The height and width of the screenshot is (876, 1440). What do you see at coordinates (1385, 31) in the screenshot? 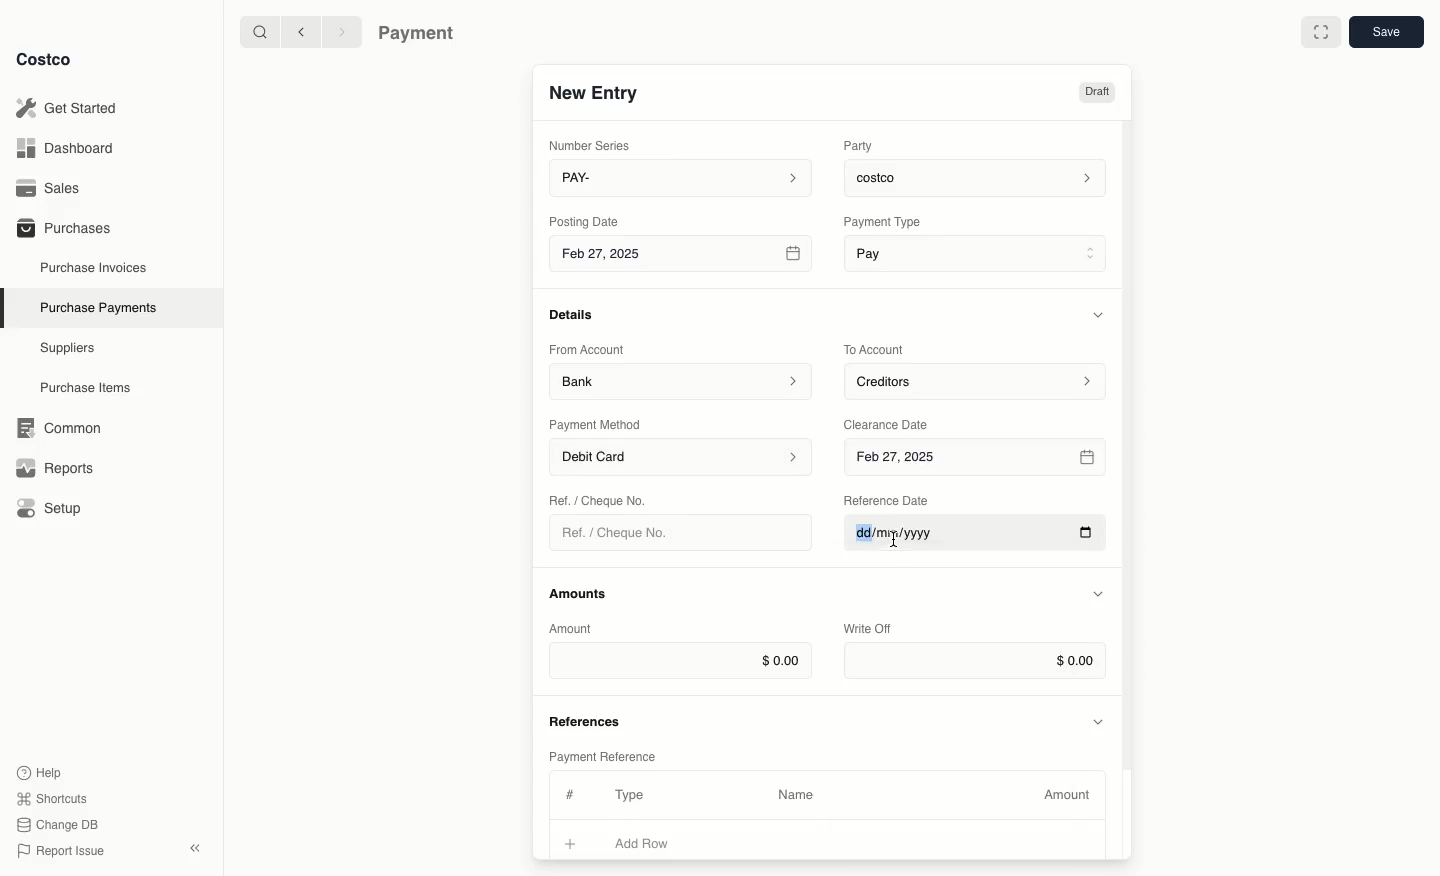
I see `Save` at bounding box center [1385, 31].